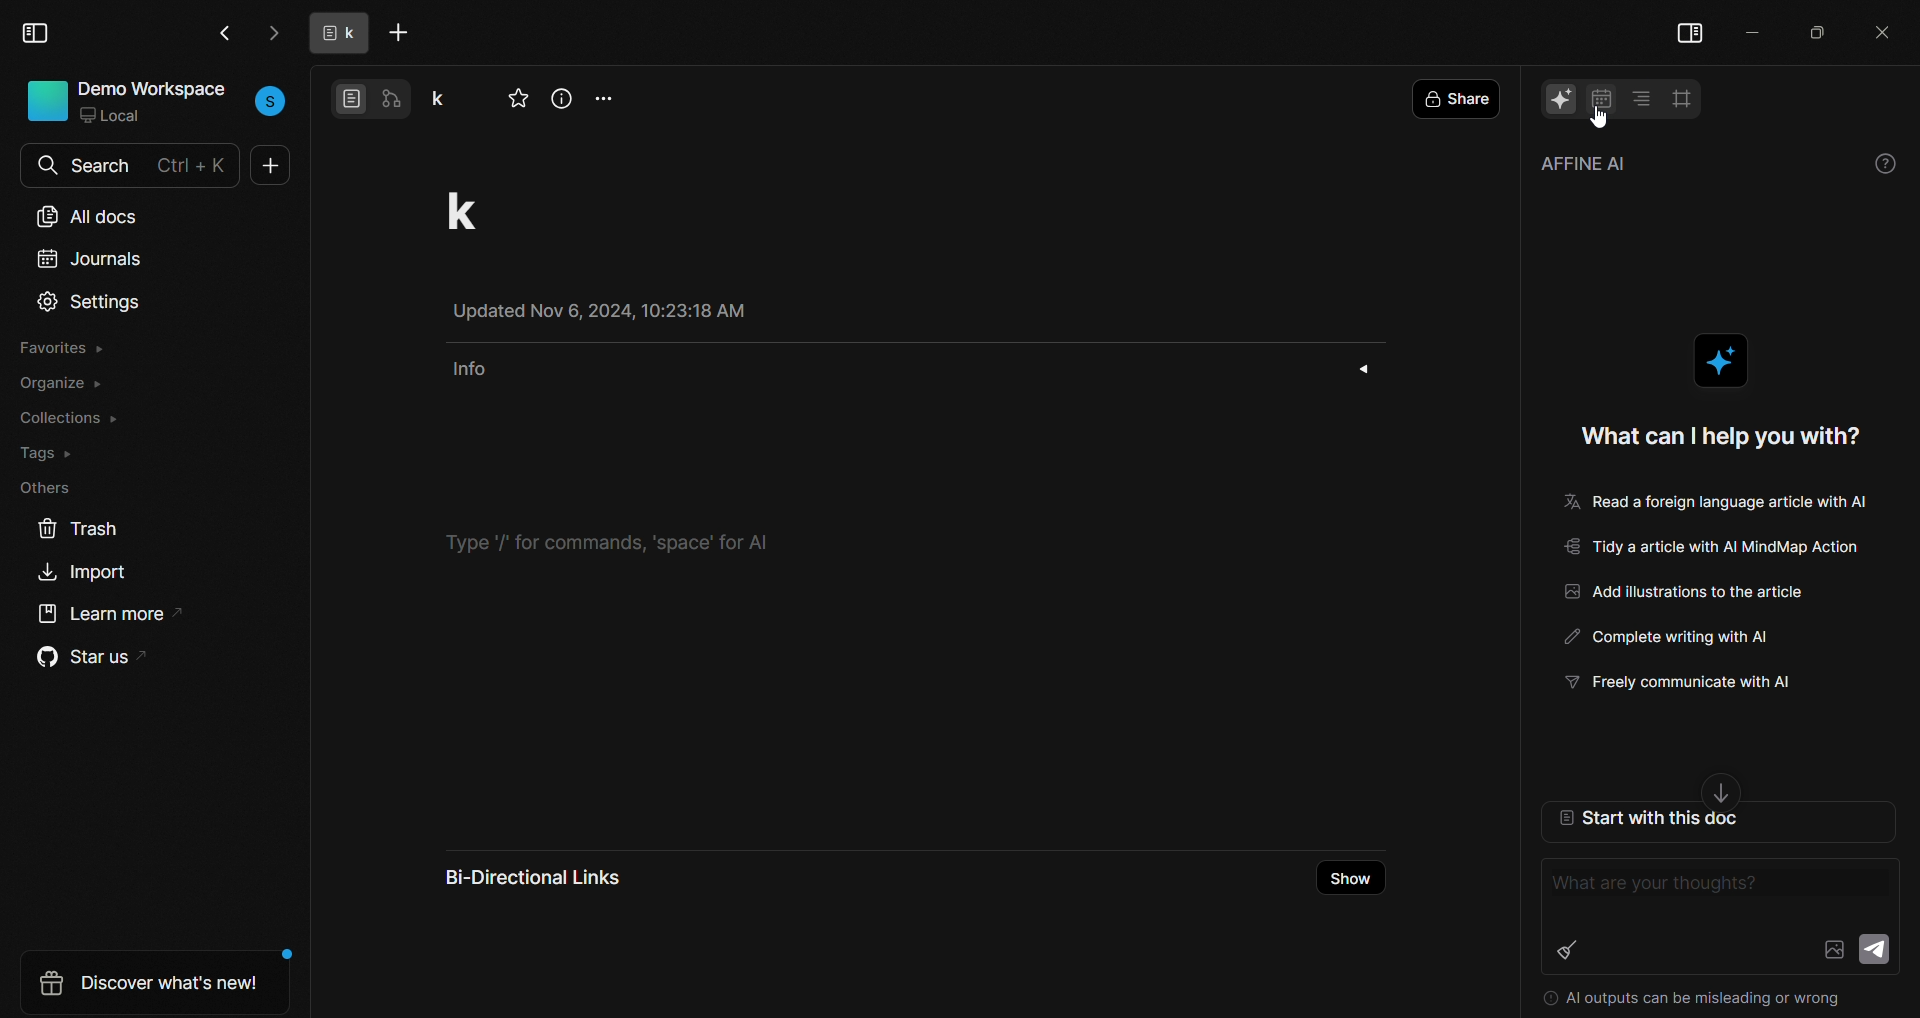 Image resolution: width=1920 pixels, height=1018 pixels. What do you see at coordinates (485, 210) in the screenshot?
I see `project title` at bounding box center [485, 210].